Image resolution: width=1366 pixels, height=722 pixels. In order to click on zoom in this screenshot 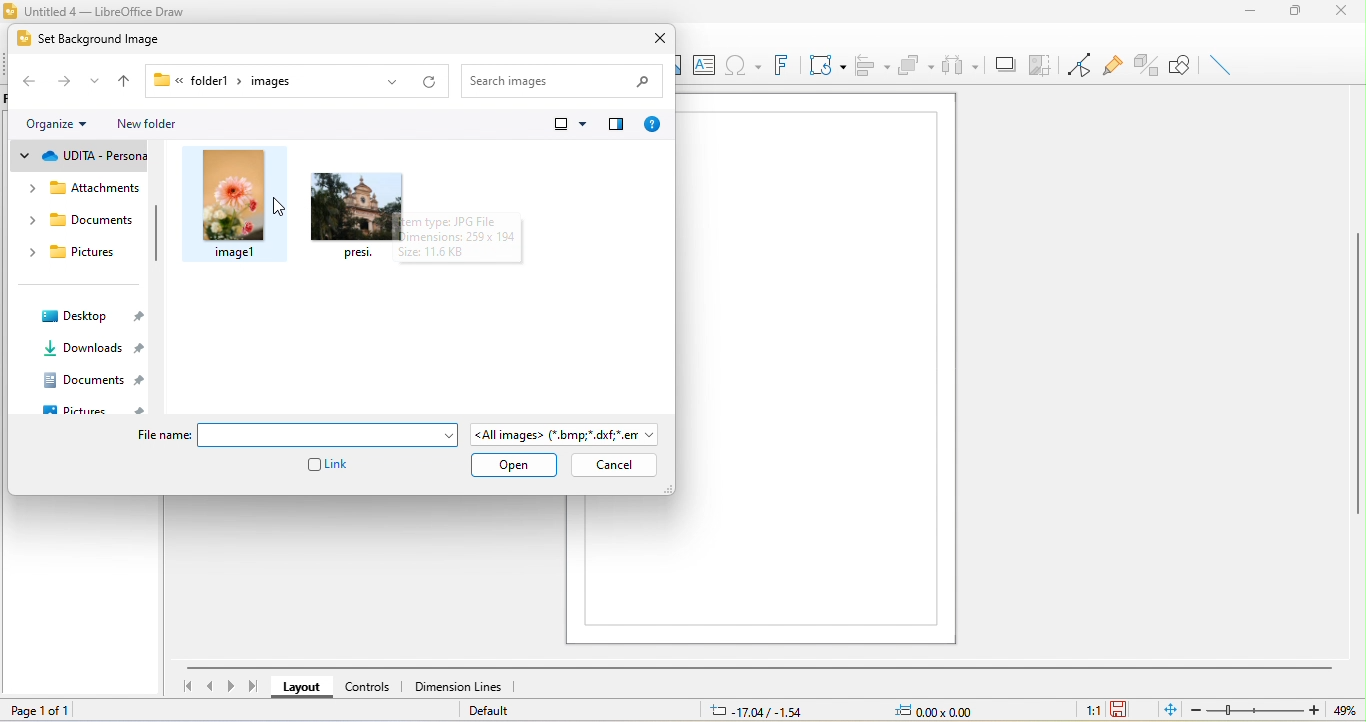, I will do `click(1251, 709)`.